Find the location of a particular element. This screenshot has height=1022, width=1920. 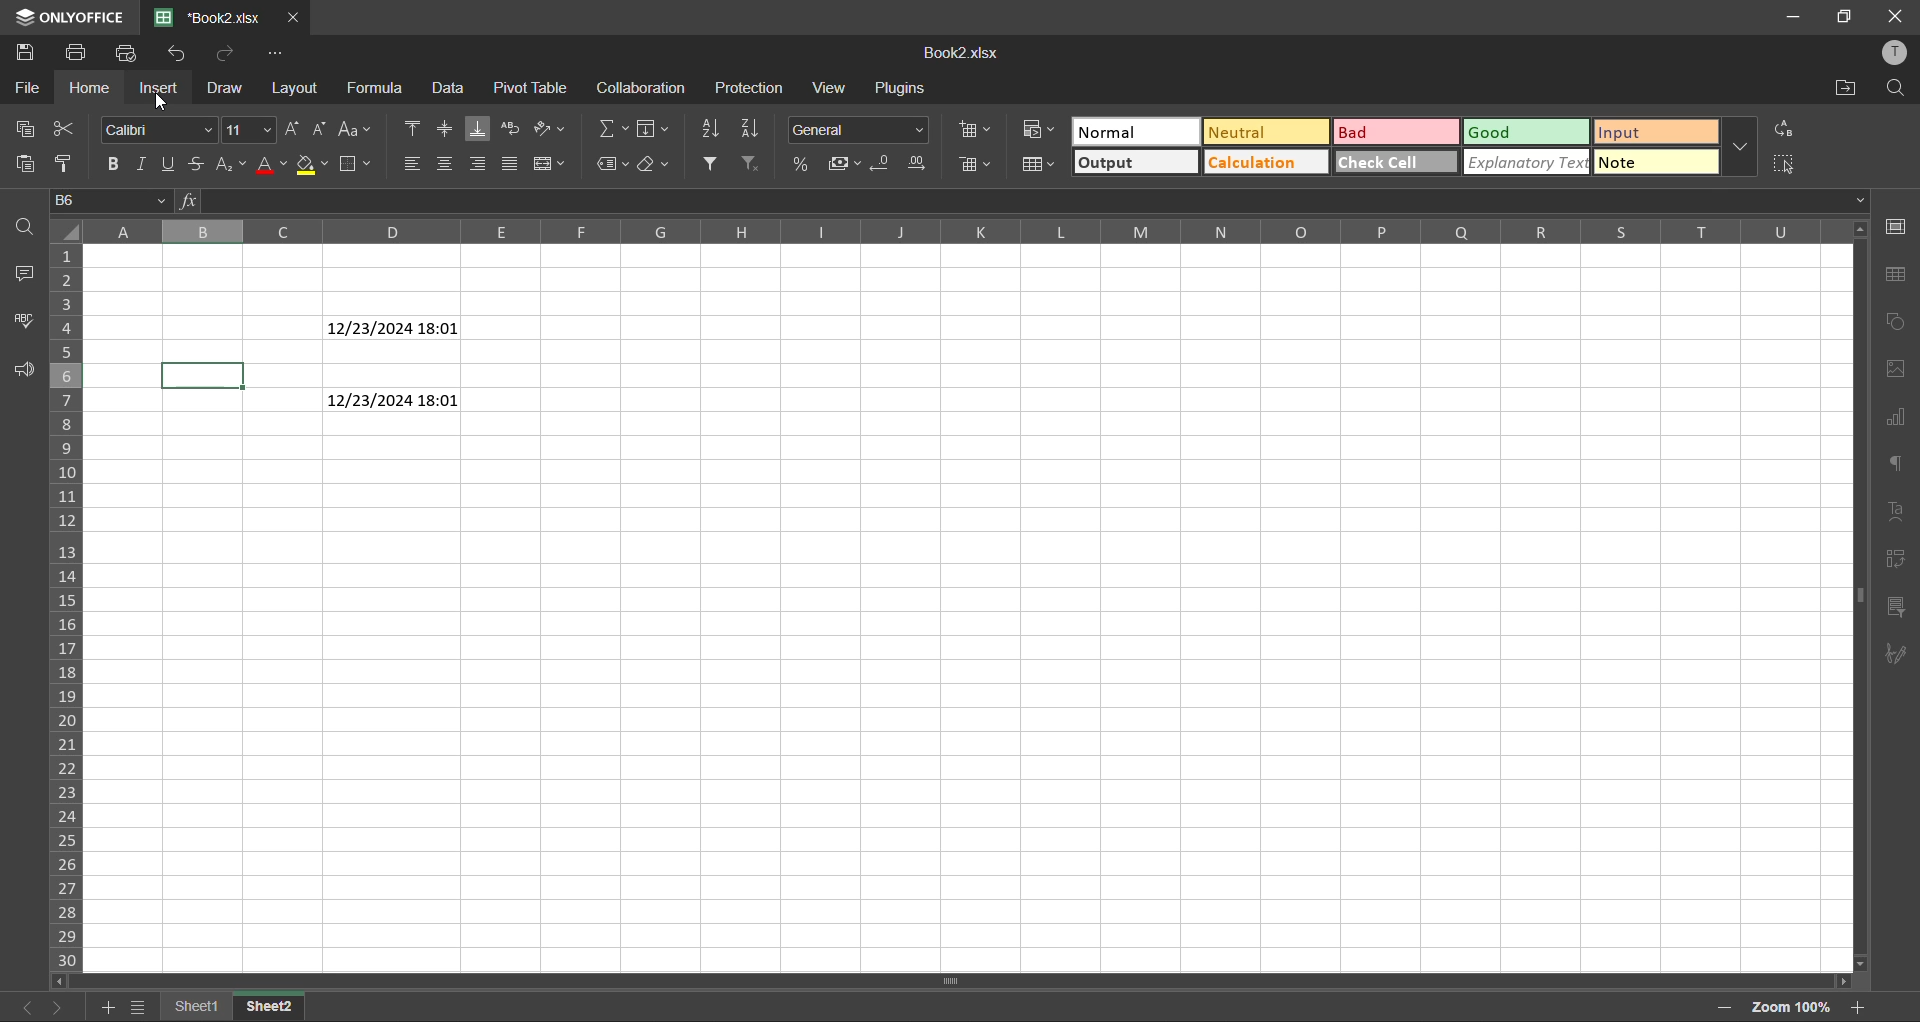

save is located at coordinates (27, 52).